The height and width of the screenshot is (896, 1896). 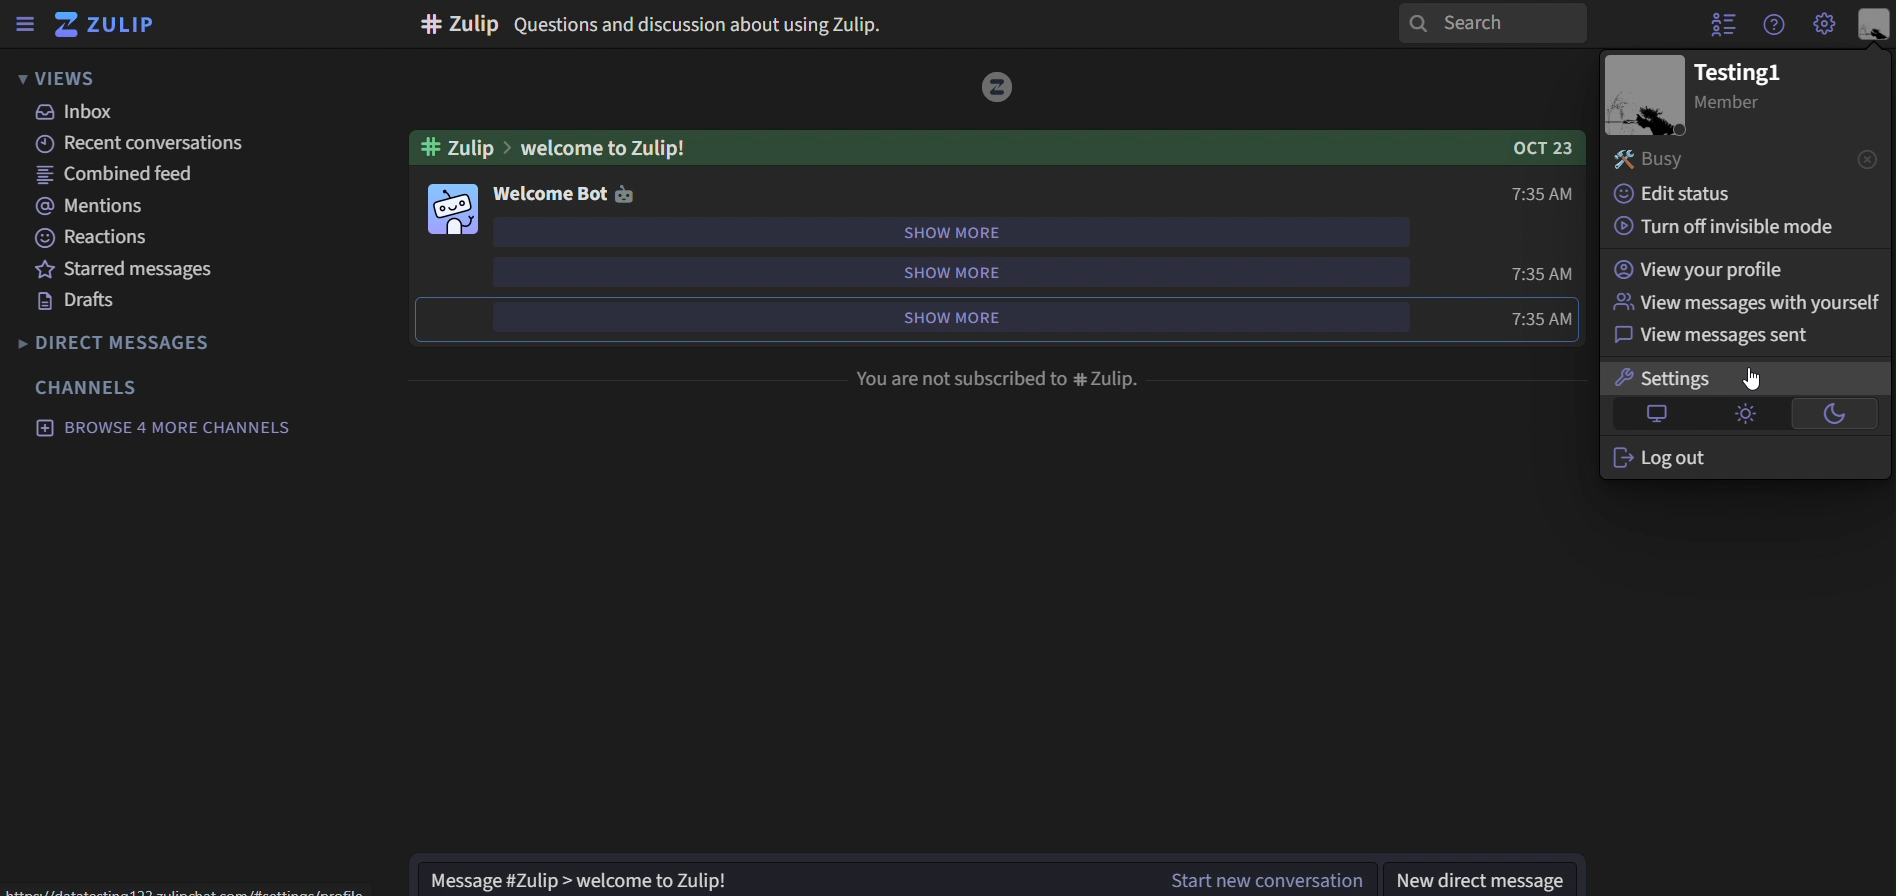 What do you see at coordinates (1686, 380) in the screenshot?
I see `settings` at bounding box center [1686, 380].